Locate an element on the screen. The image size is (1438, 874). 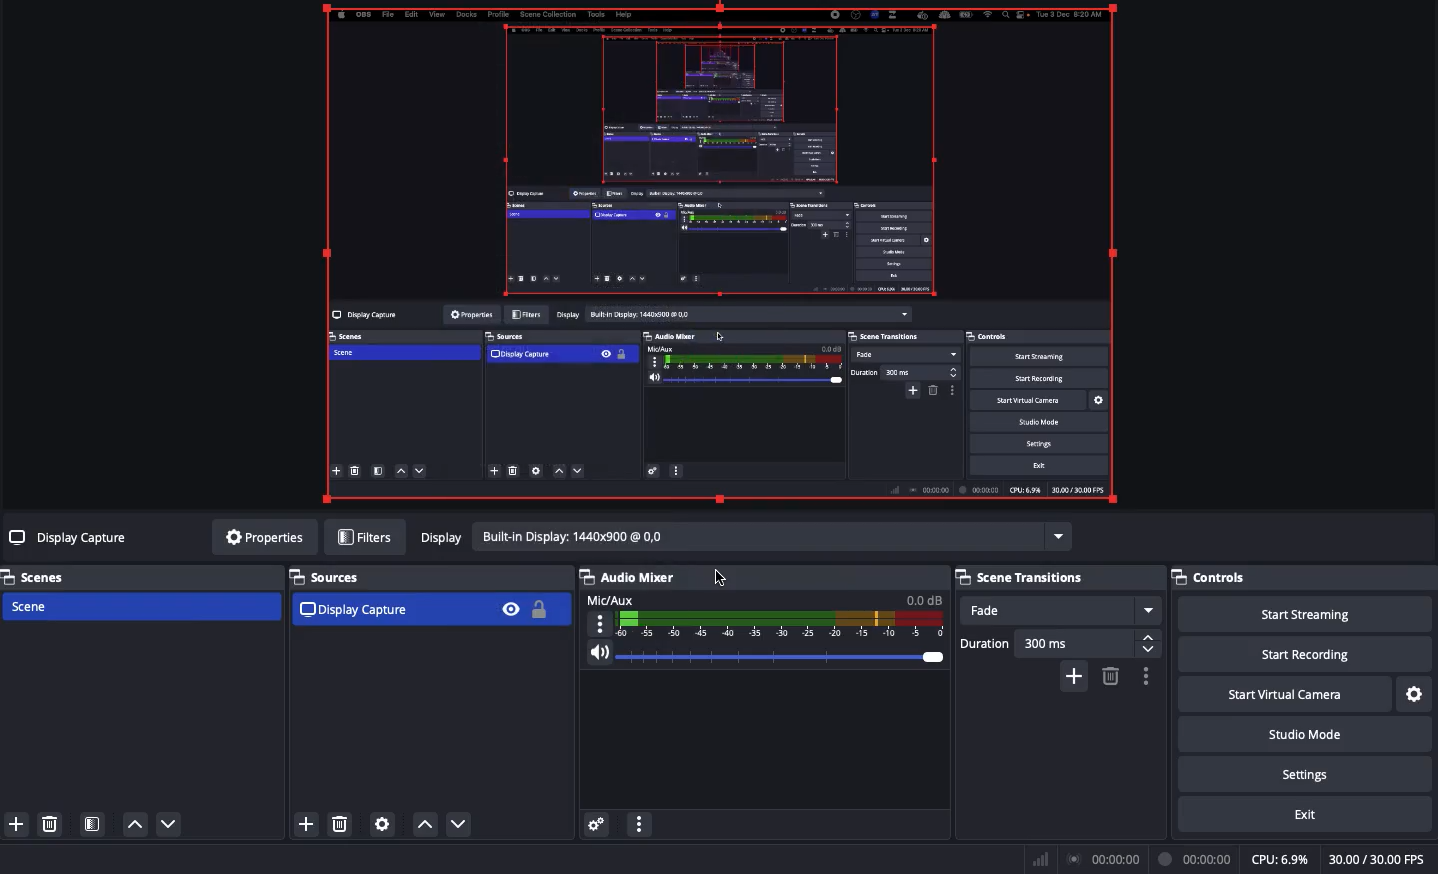
Settings is located at coordinates (1312, 776).